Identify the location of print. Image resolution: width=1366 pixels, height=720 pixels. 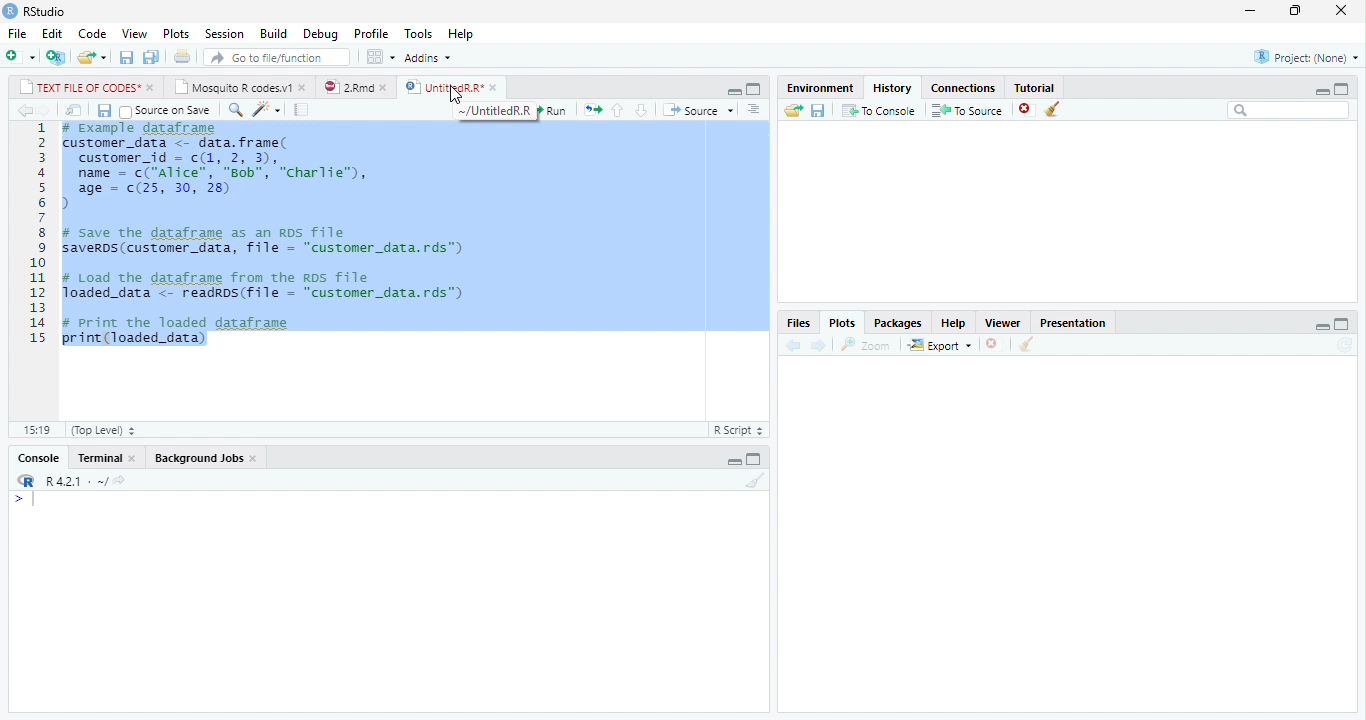
(181, 56).